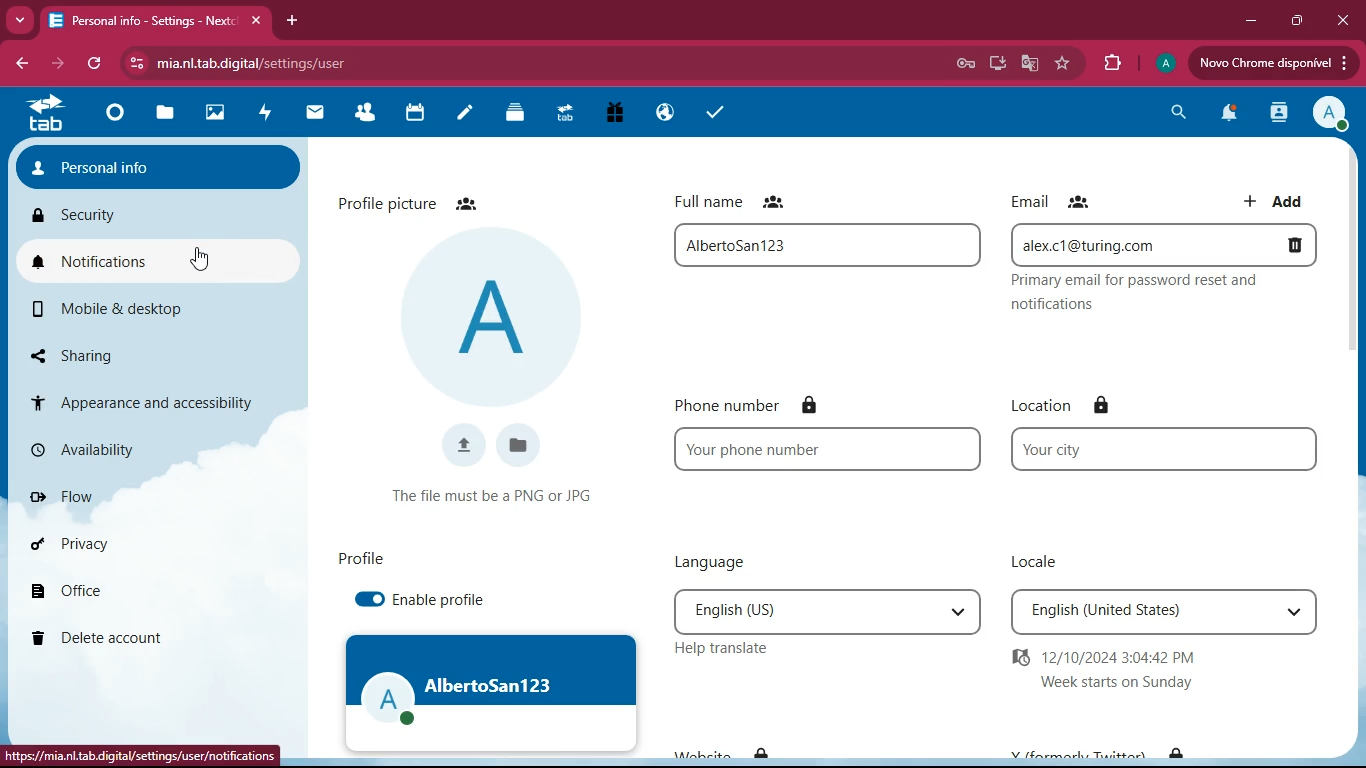 The width and height of the screenshot is (1366, 768). What do you see at coordinates (1065, 65) in the screenshot?
I see `favorites` at bounding box center [1065, 65].